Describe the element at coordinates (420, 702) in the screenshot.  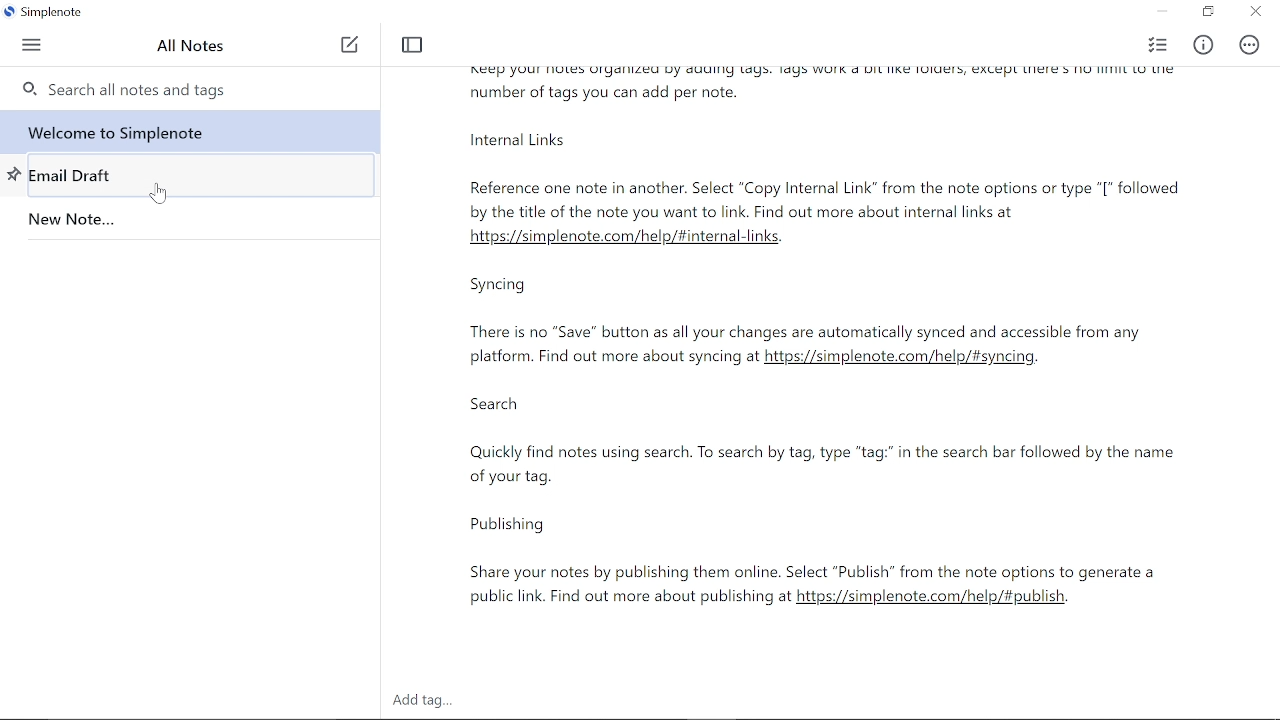
I see `Add tag` at that location.